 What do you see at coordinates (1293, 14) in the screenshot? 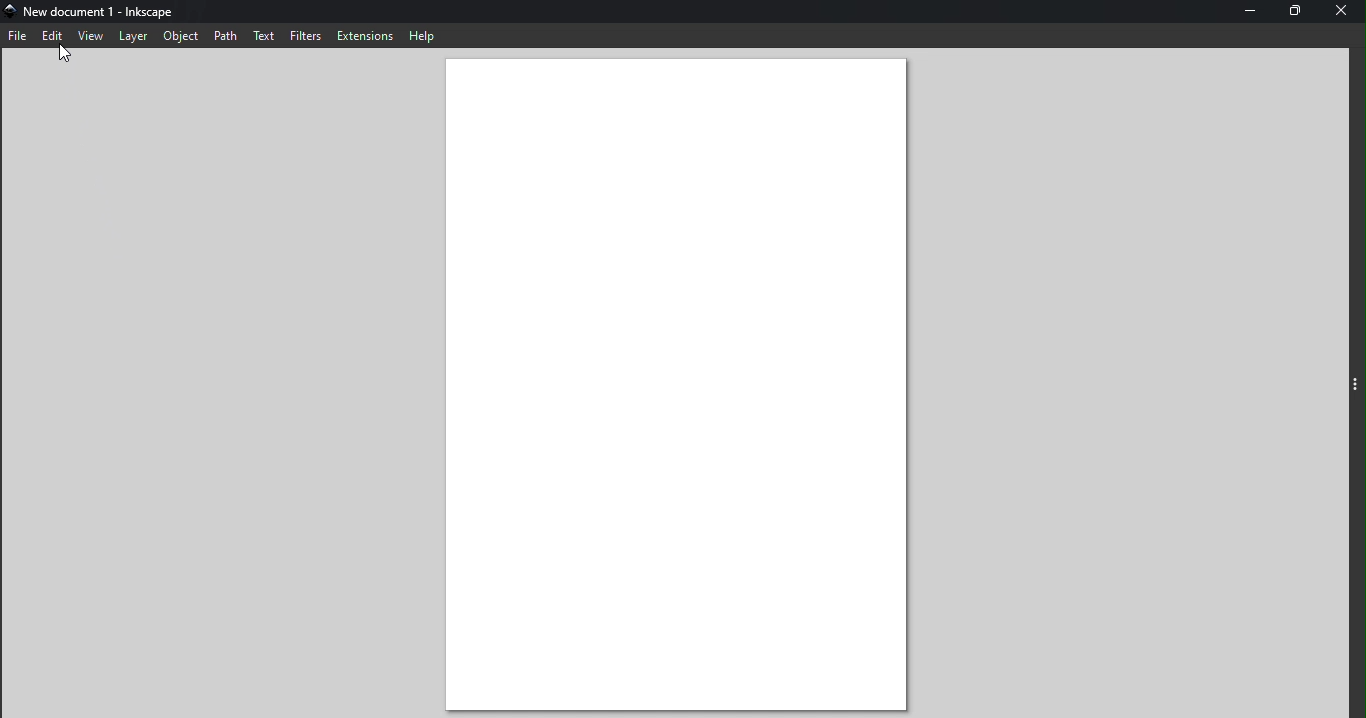
I see `Maximize` at bounding box center [1293, 14].